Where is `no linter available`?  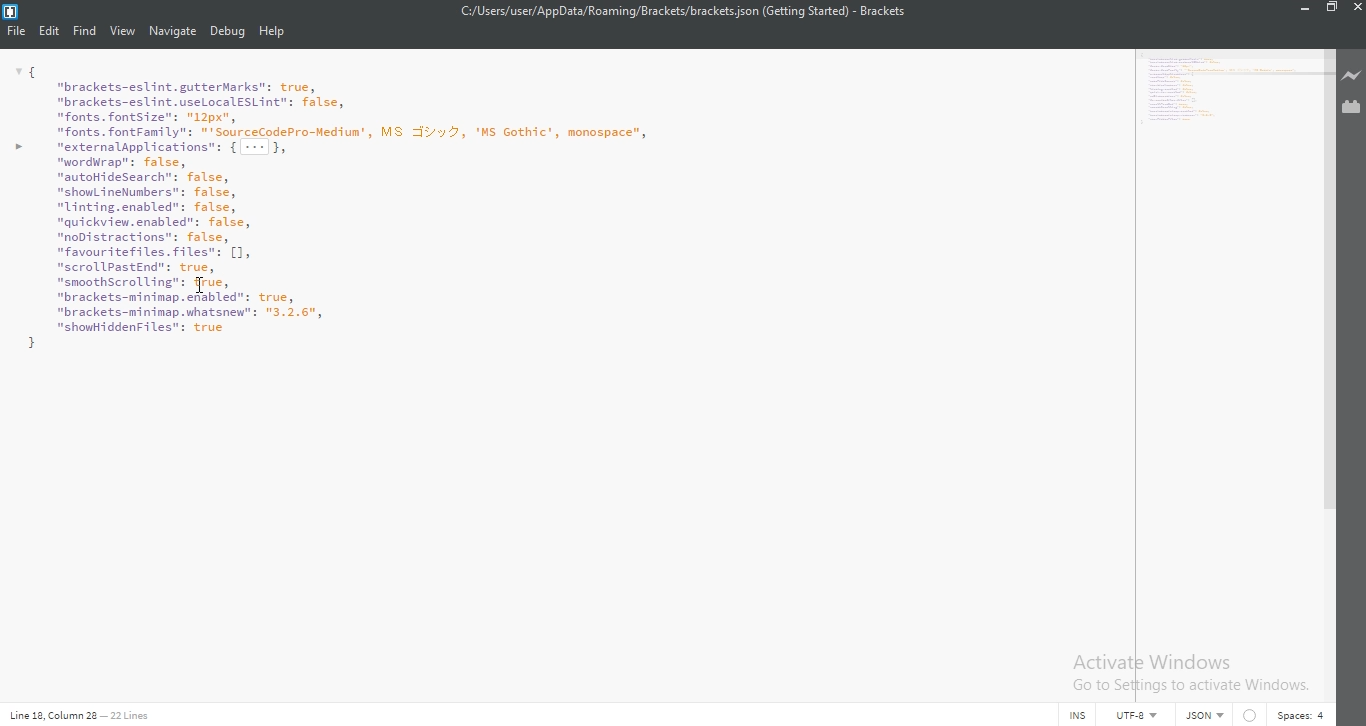
no linter available is located at coordinates (1250, 716).